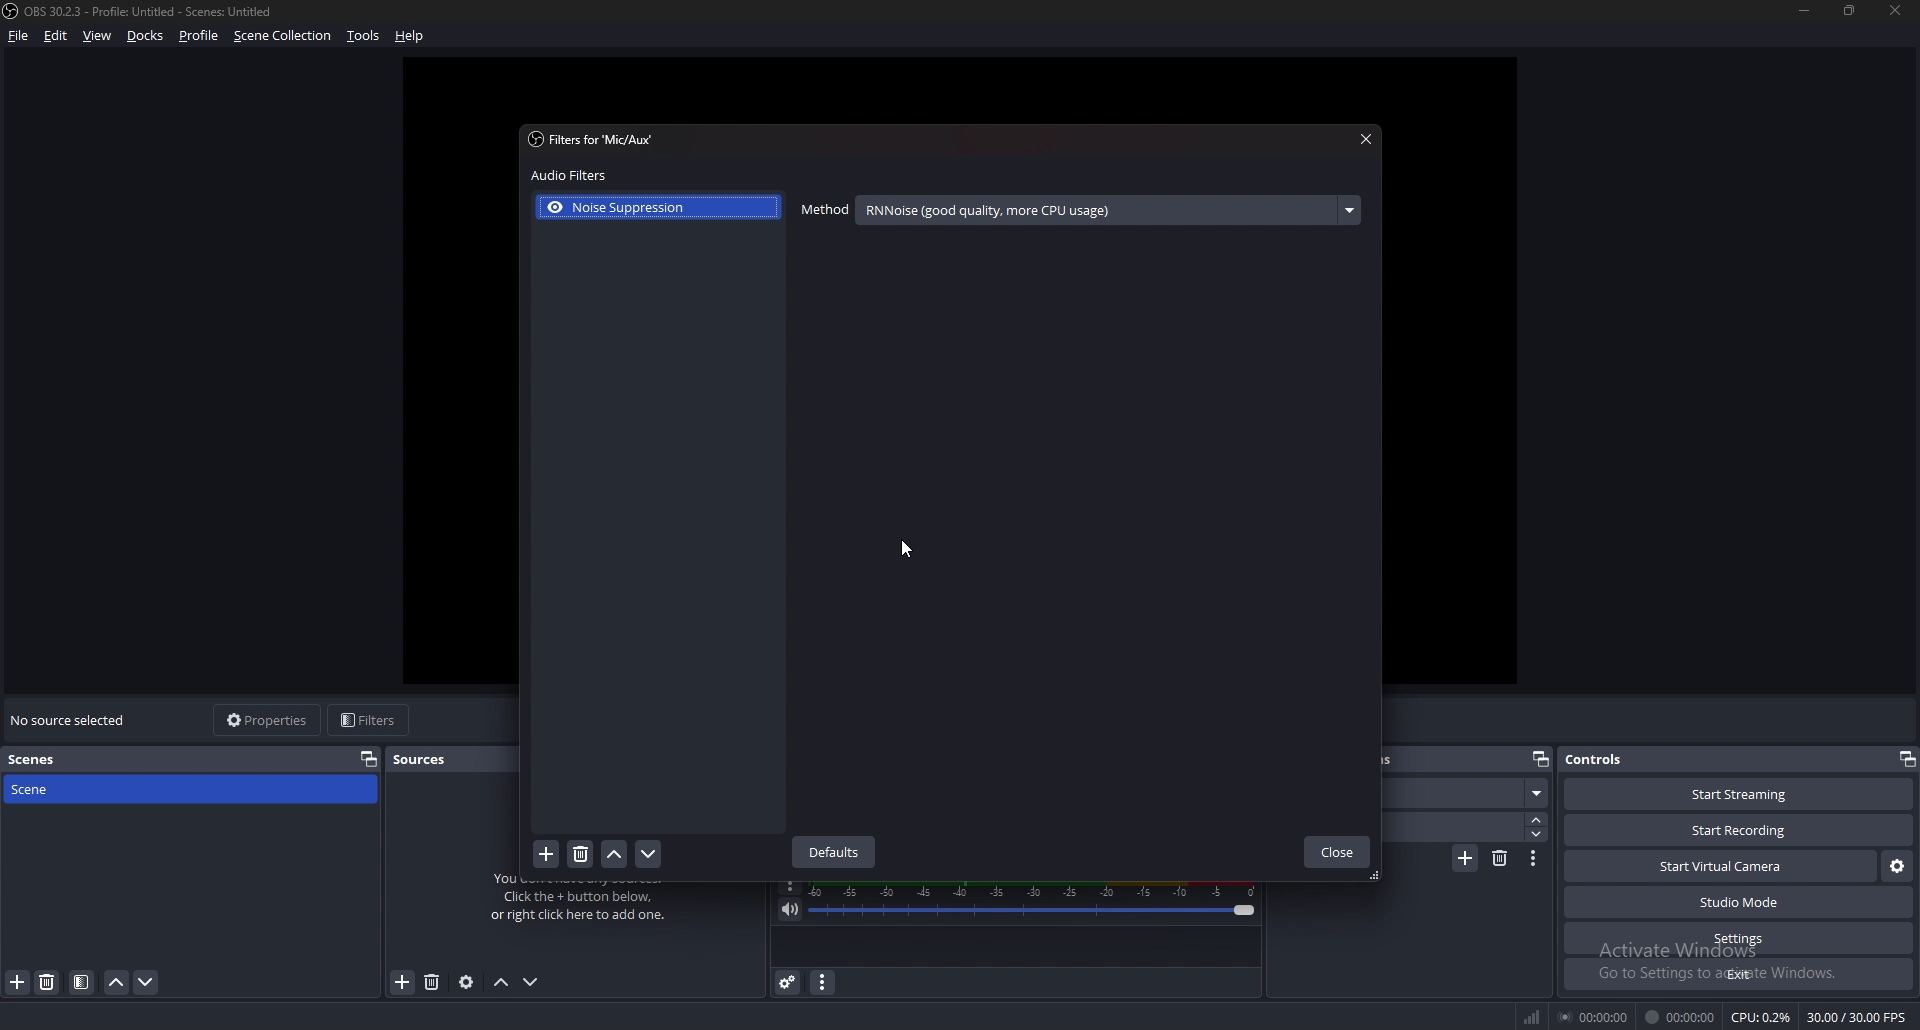 The width and height of the screenshot is (1920, 1030). I want to click on move filter up, so click(615, 853).